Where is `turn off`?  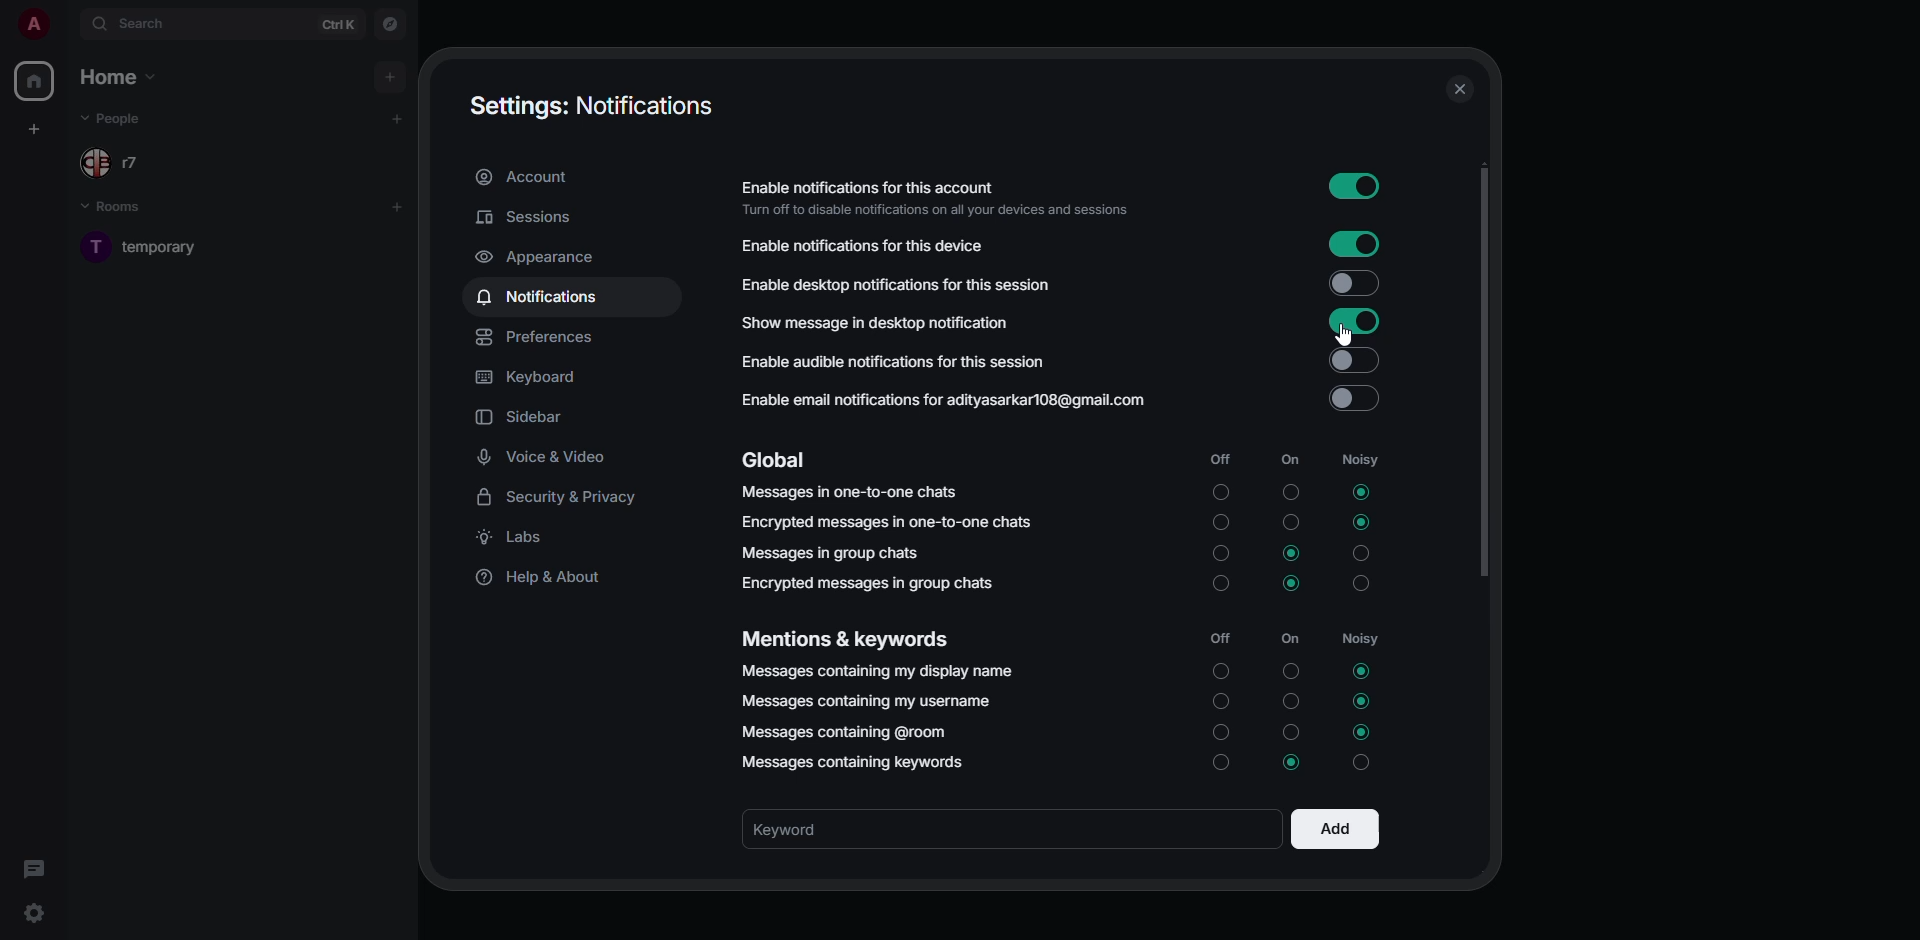
turn off is located at coordinates (1290, 493).